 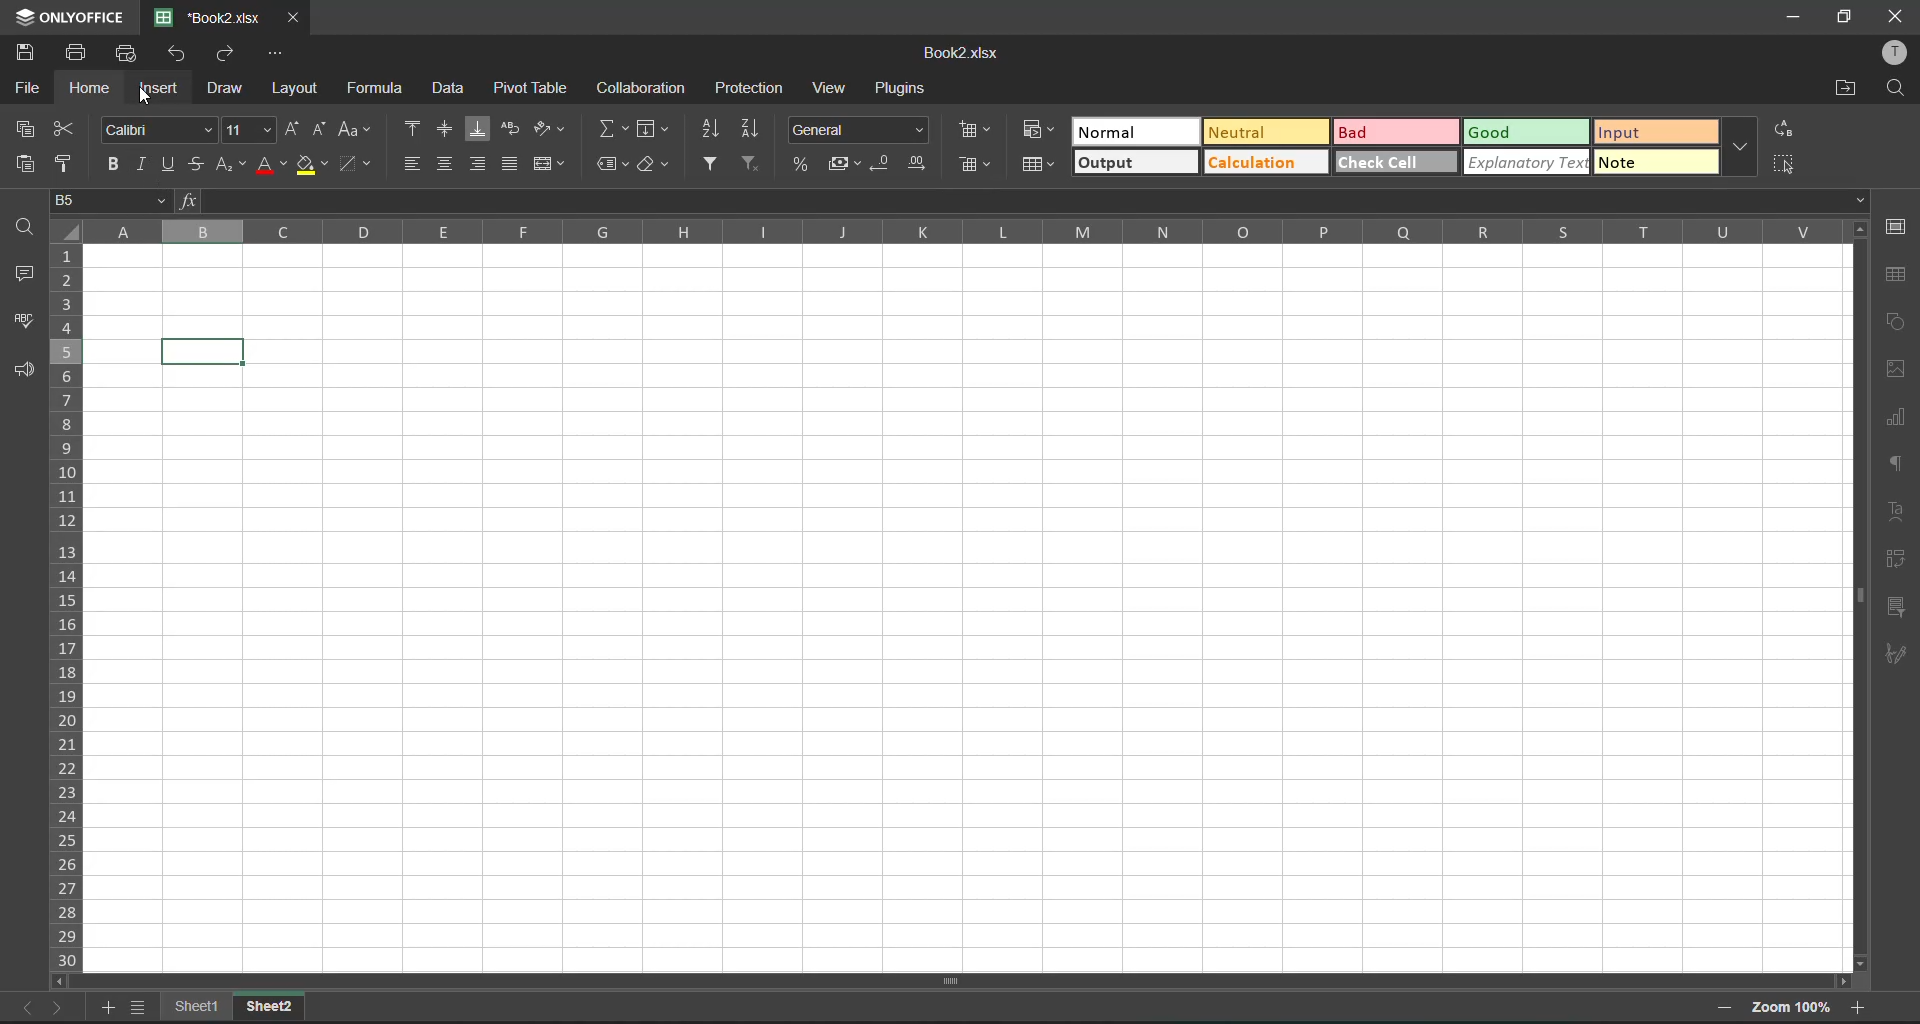 I want to click on insert cells, so click(x=977, y=127).